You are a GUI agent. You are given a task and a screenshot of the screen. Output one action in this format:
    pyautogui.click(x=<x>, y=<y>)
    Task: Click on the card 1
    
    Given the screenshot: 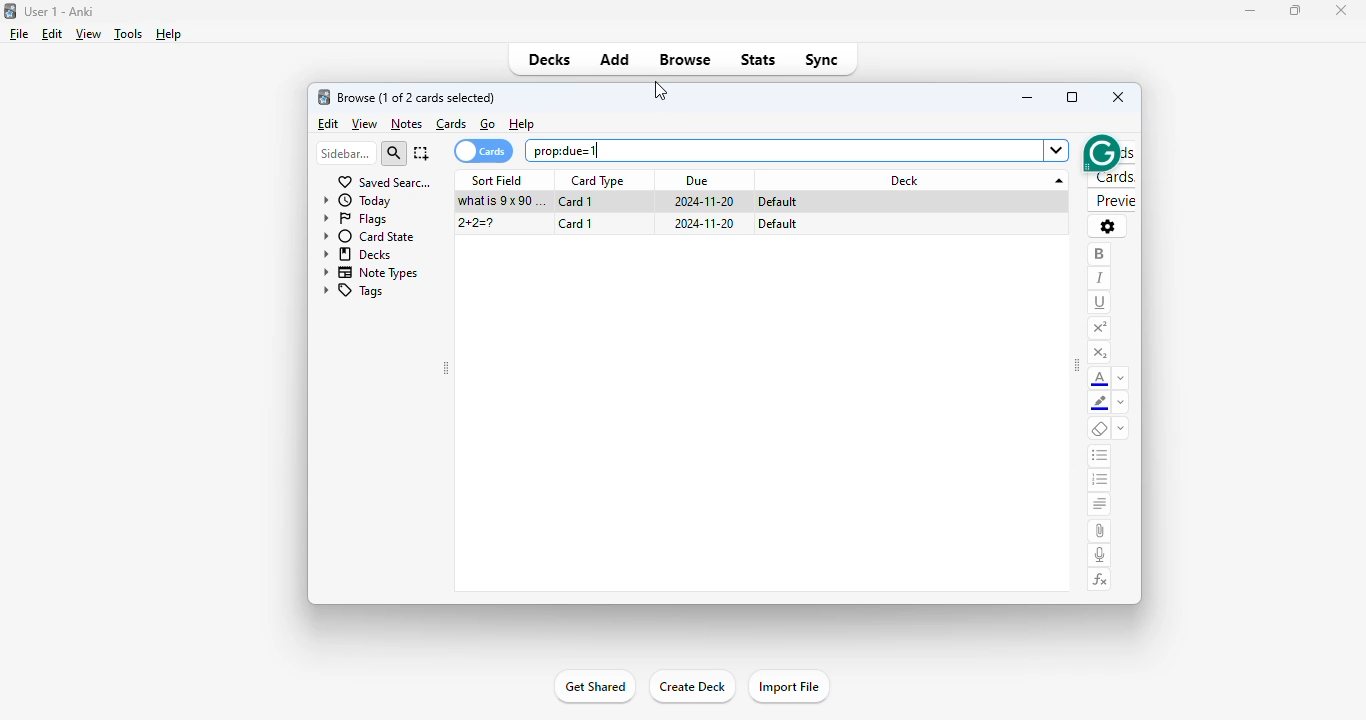 What is the action you would take?
    pyautogui.click(x=575, y=201)
    